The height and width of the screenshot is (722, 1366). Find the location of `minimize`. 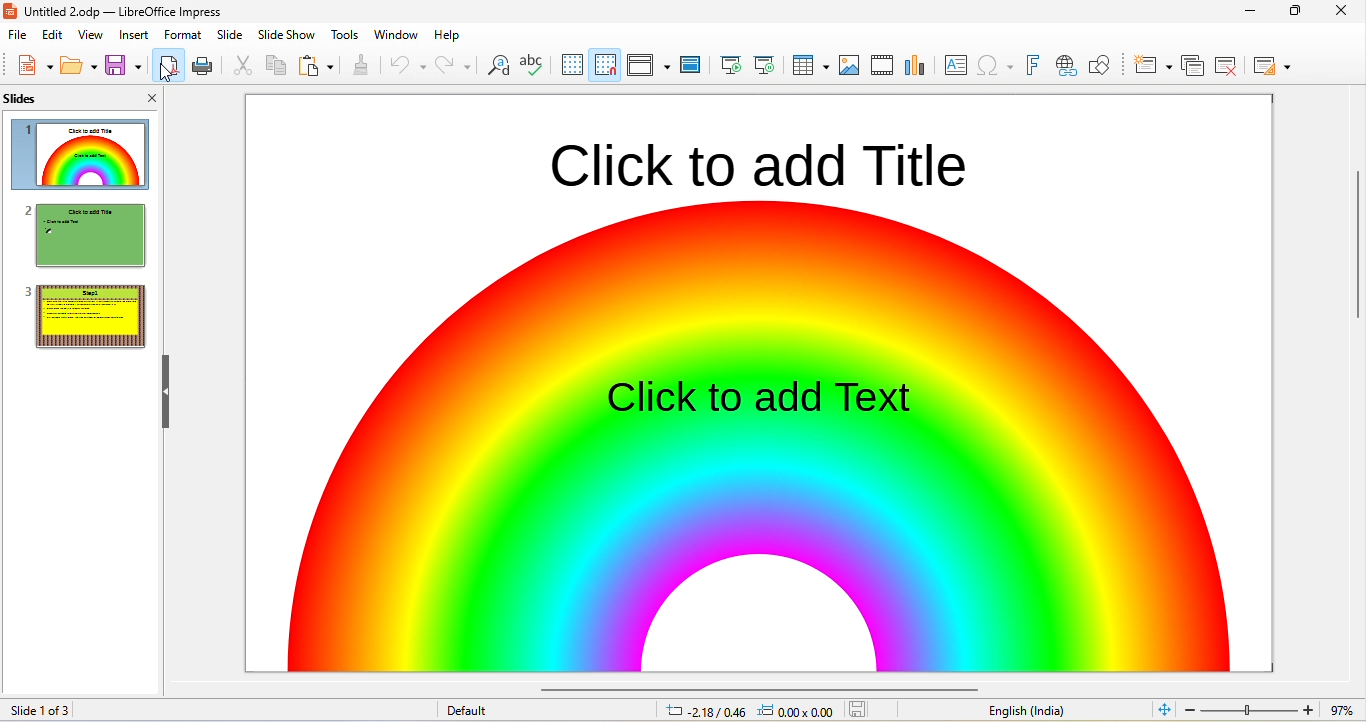

minimize is located at coordinates (1296, 13).